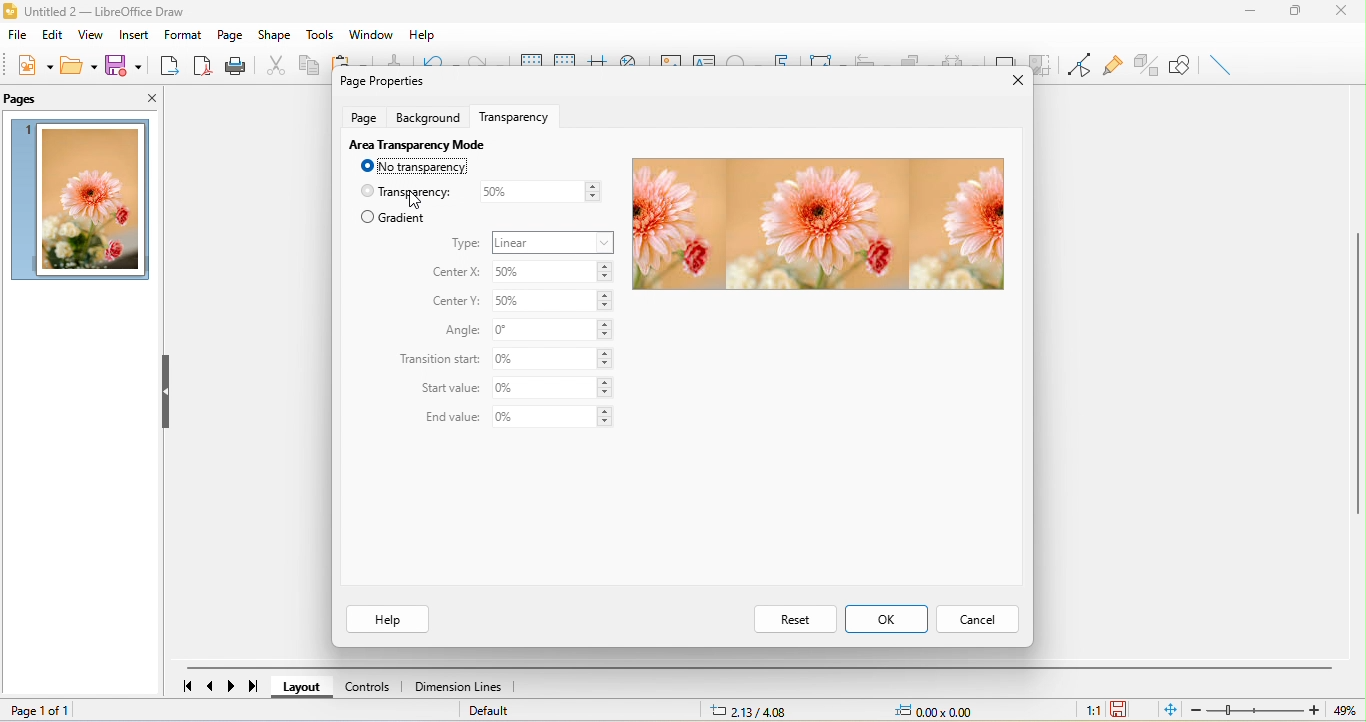 This screenshot has height=722, width=1366. What do you see at coordinates (454, 273) in the screenshot?
I see `center x` at bounding box center [454, 273].